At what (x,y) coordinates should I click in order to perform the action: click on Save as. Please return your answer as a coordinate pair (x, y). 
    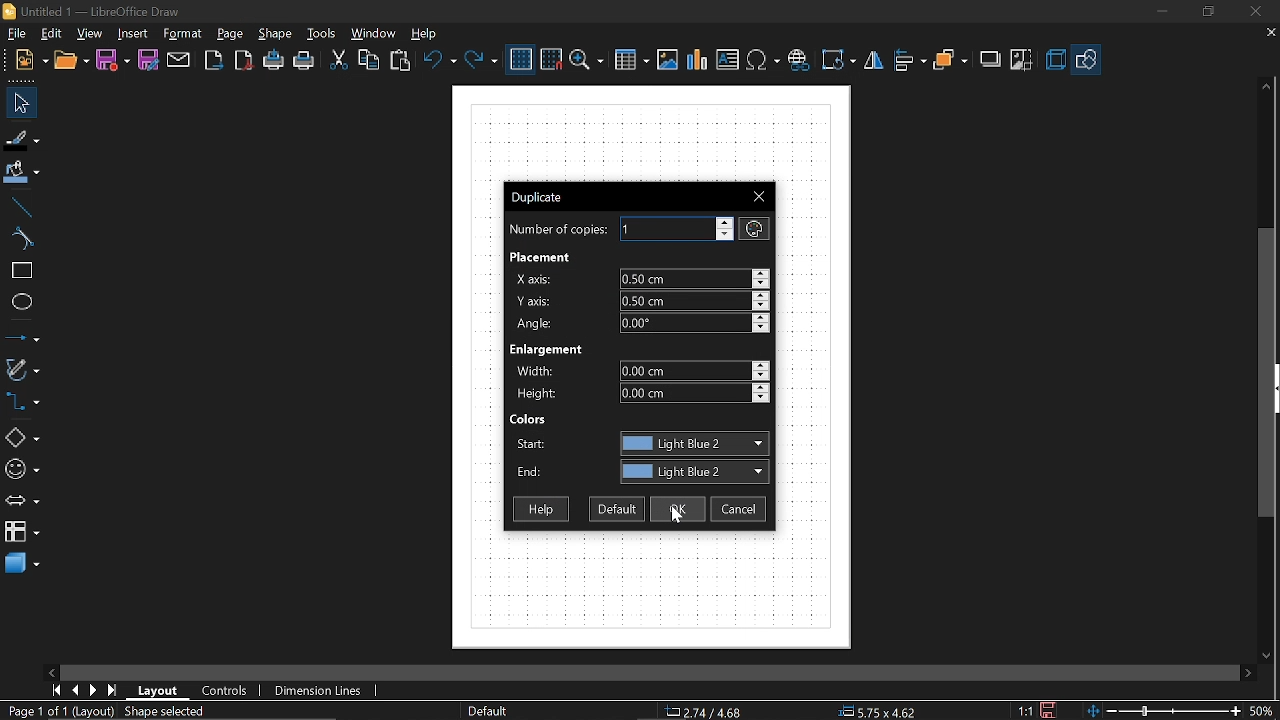
    Looking at the image, I should click on (148, 60).